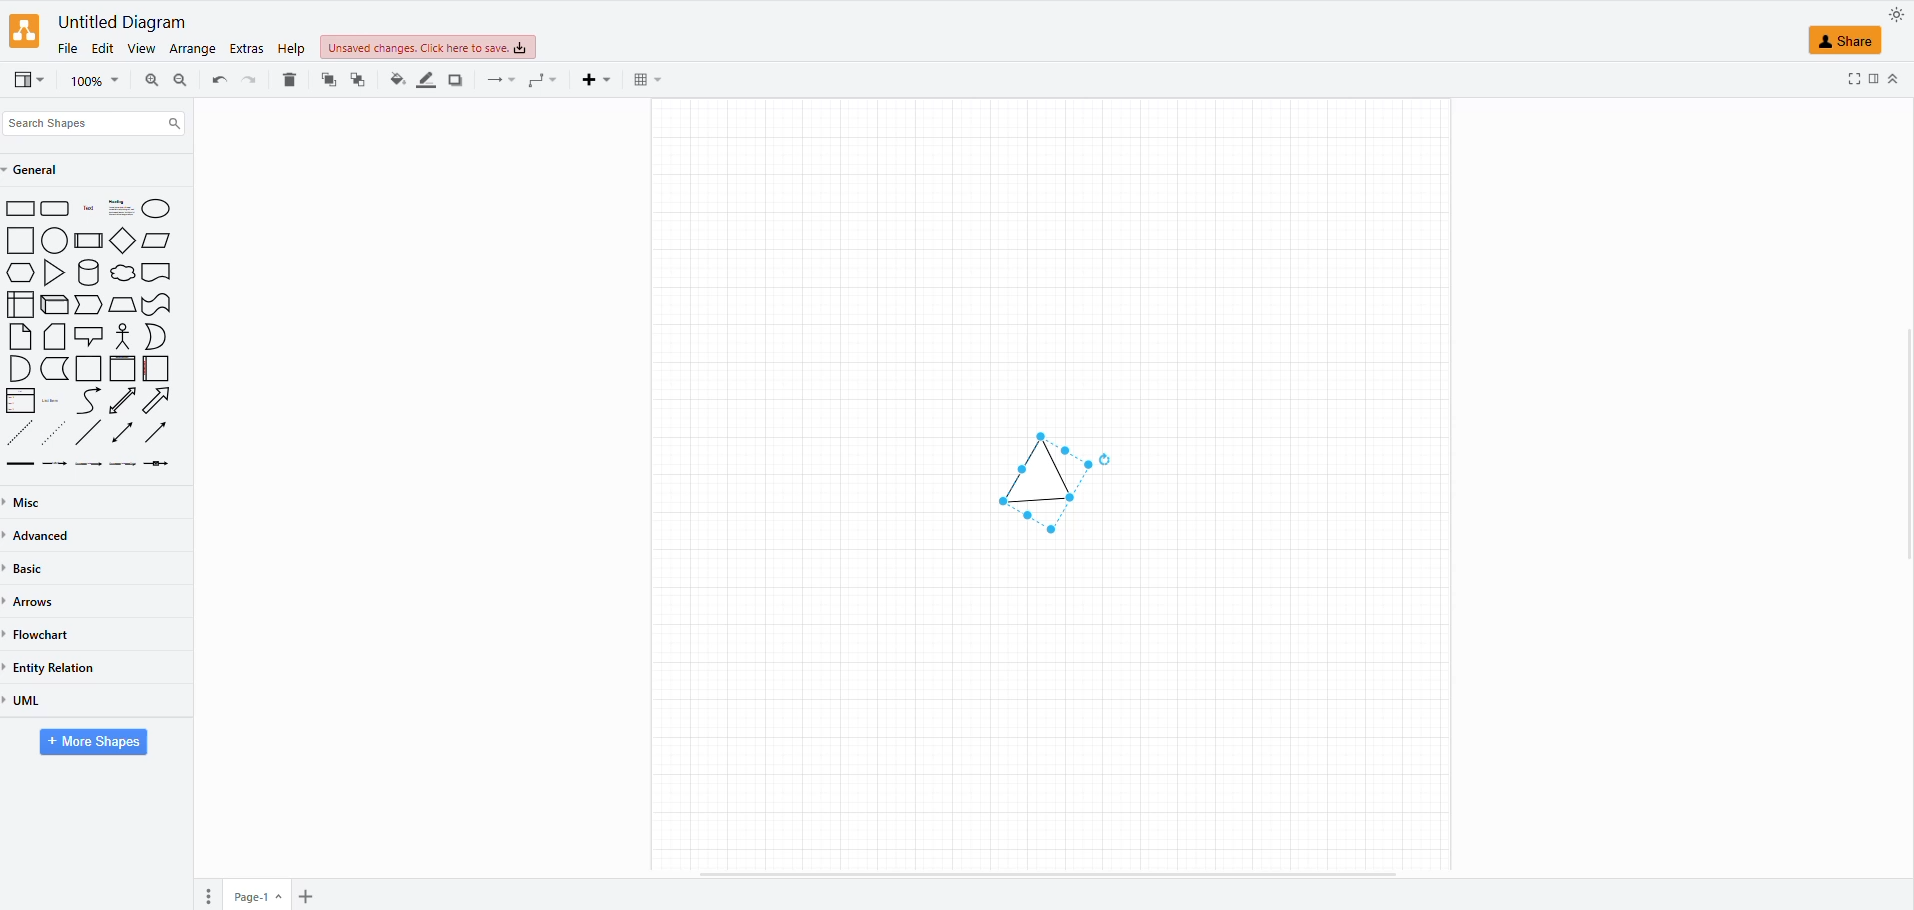 Image resolution: width=1914 pixels, height=910 pixels. I want to click on unsaved changes, so click(424, 49).